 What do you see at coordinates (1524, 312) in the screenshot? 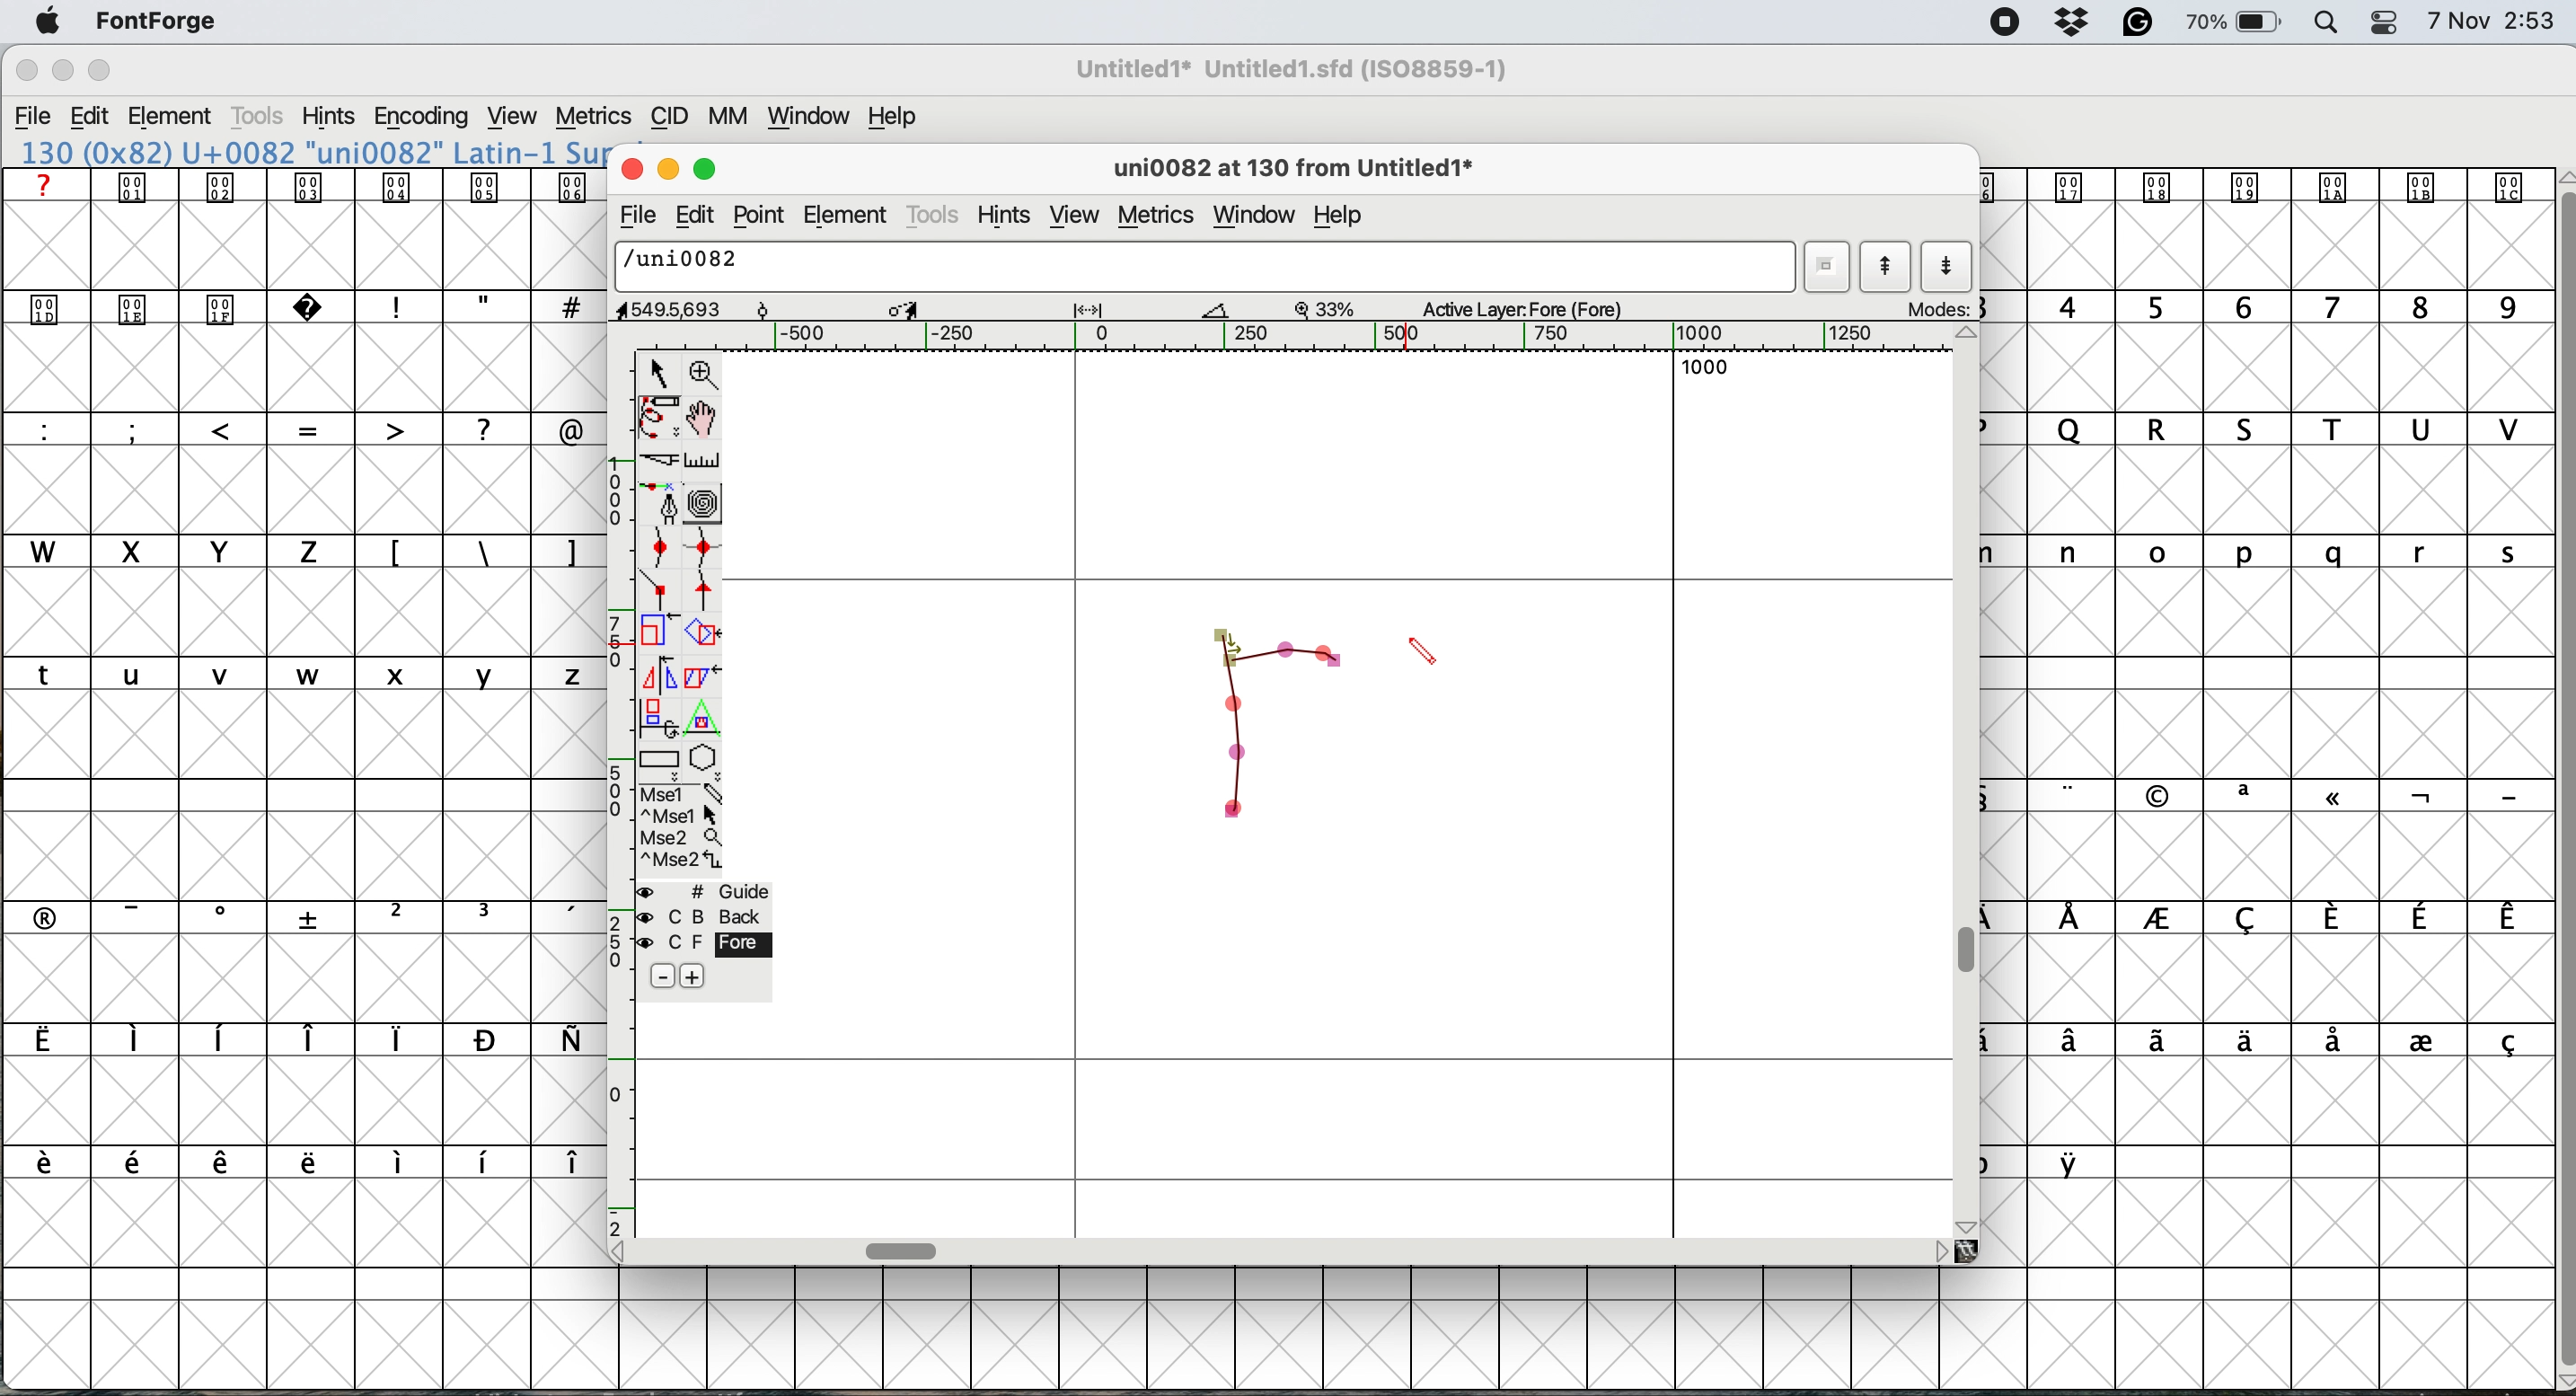
I see `active layers` at bounding box center [1524, 312].